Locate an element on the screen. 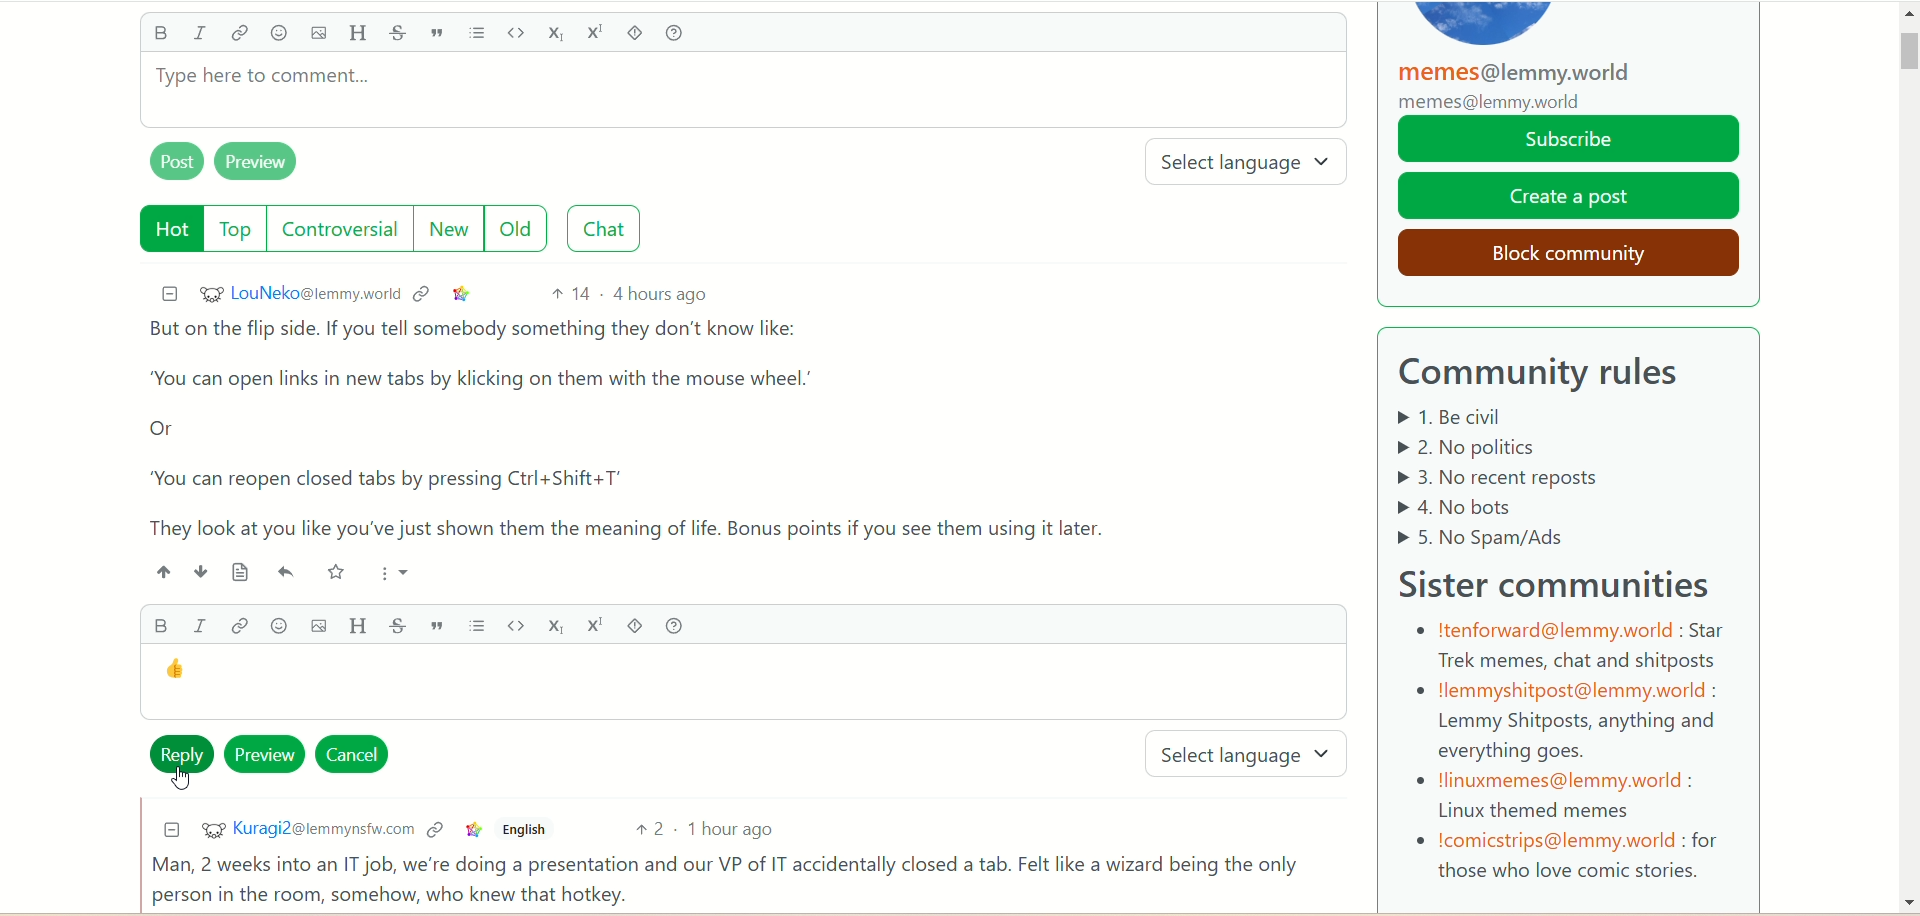 This screenshot has width=1920, height=916. username is located at coordinates (302, 828).